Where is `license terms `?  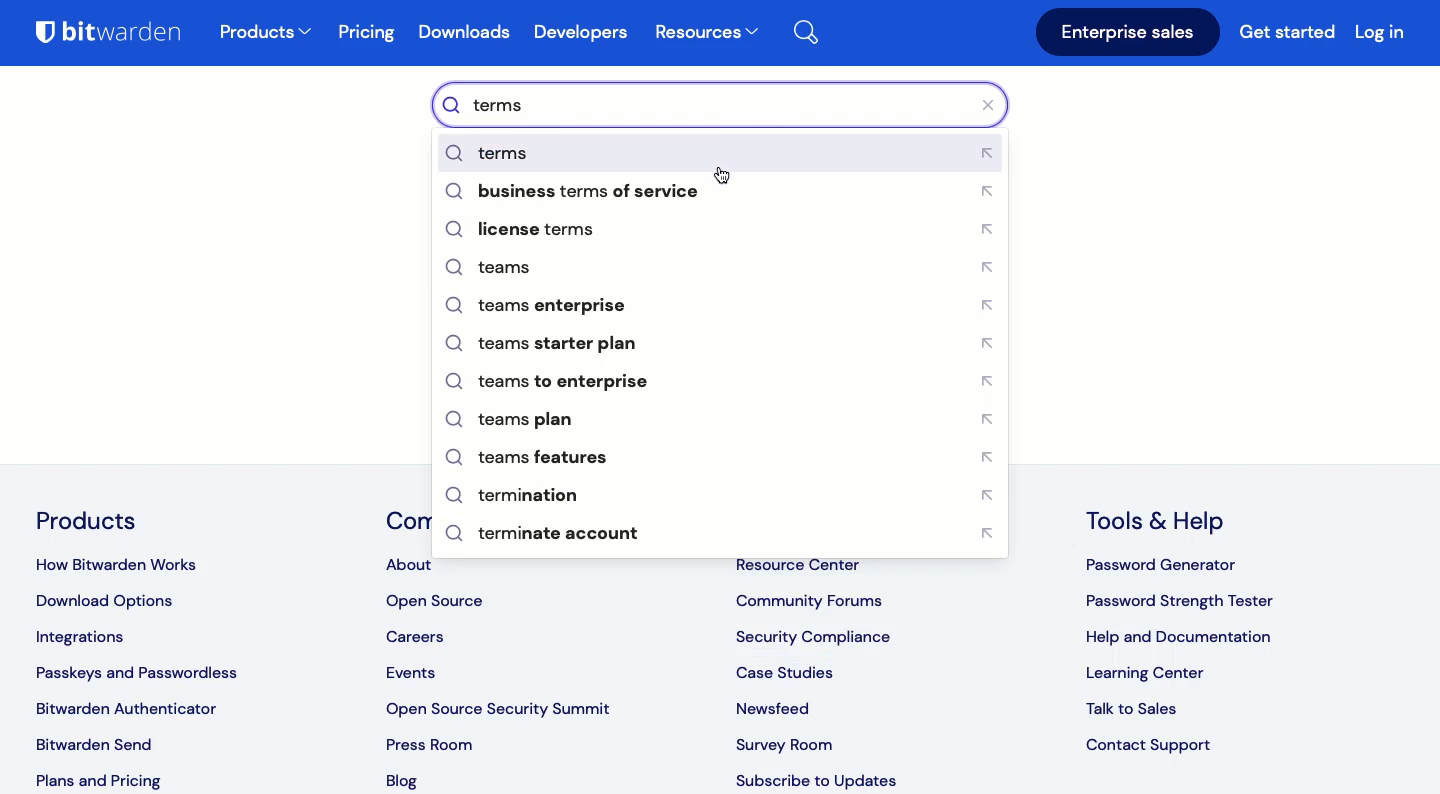 license terms  is located at coordinates (728, 231).